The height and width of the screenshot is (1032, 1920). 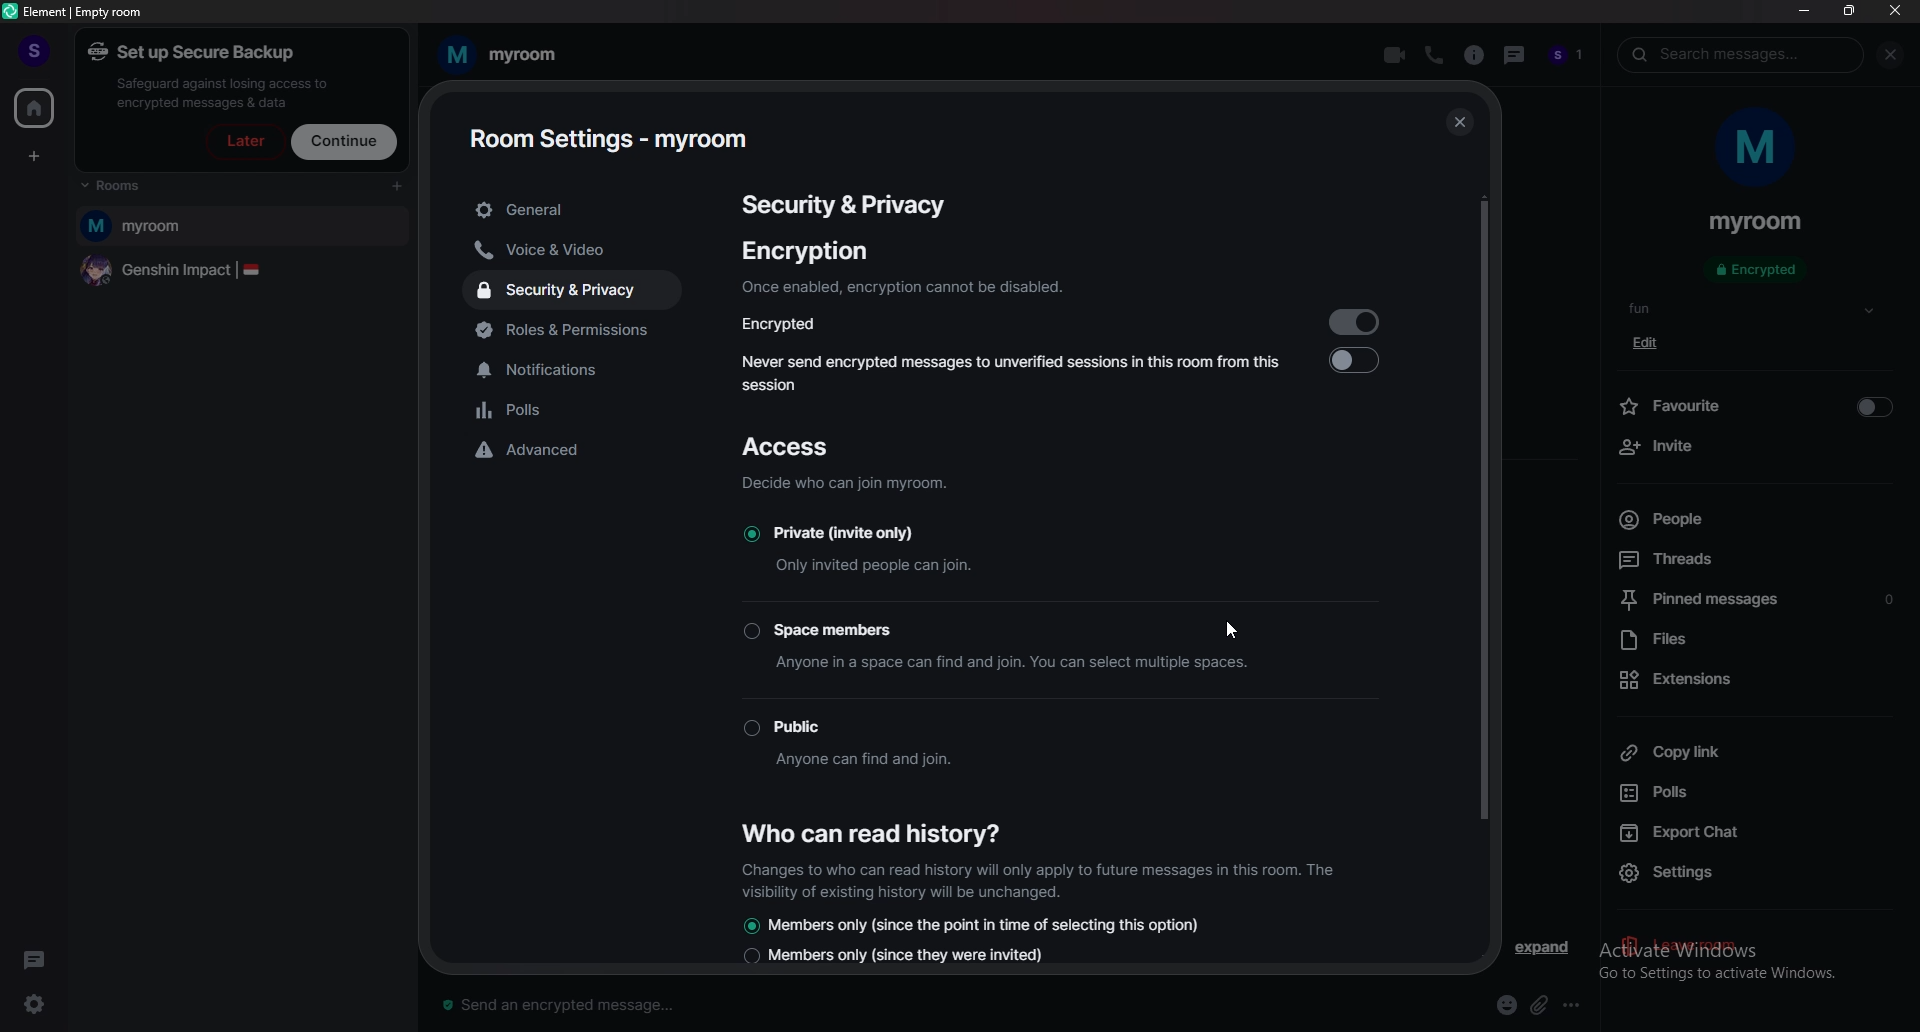 What do you see at coordinates (1755, 310) in the screenshot?
I see `fun` at bounding box center [1755, 310].